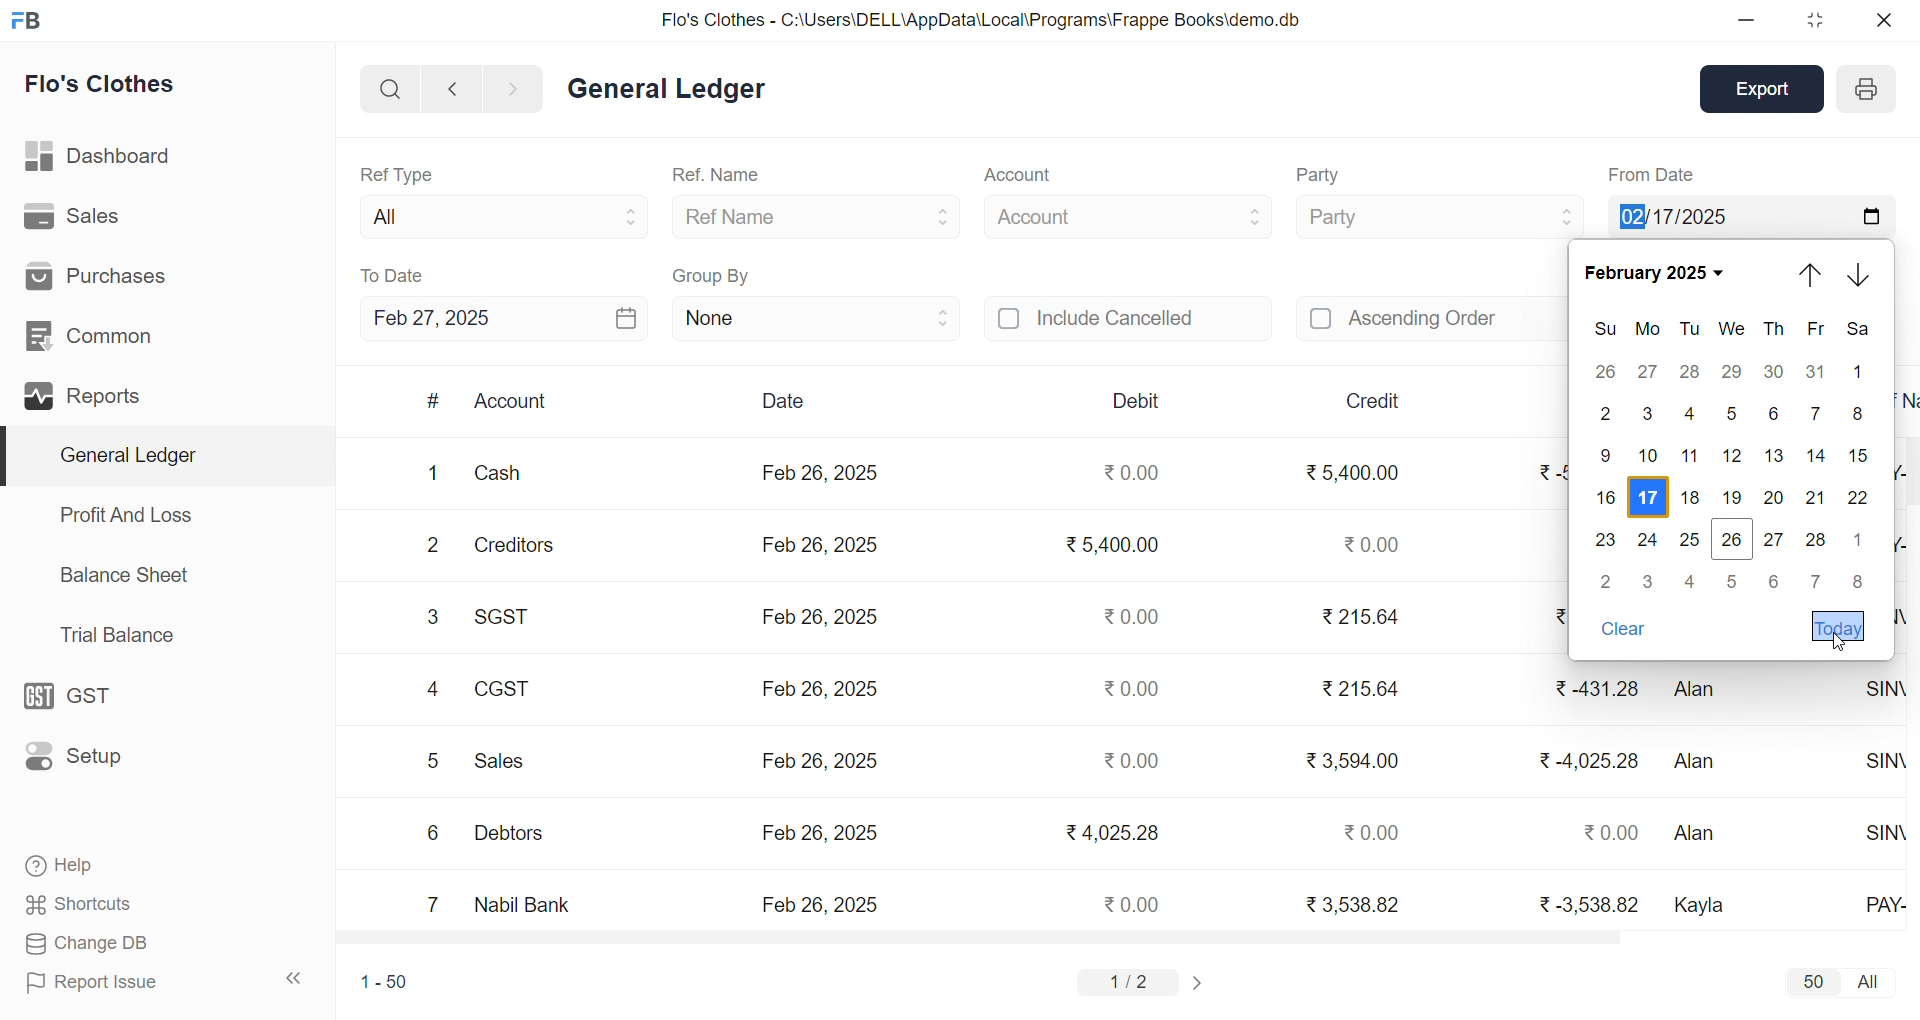 The image size is (1920, 1020). I want to click on Feb 26, 2025, so click(817, 832).